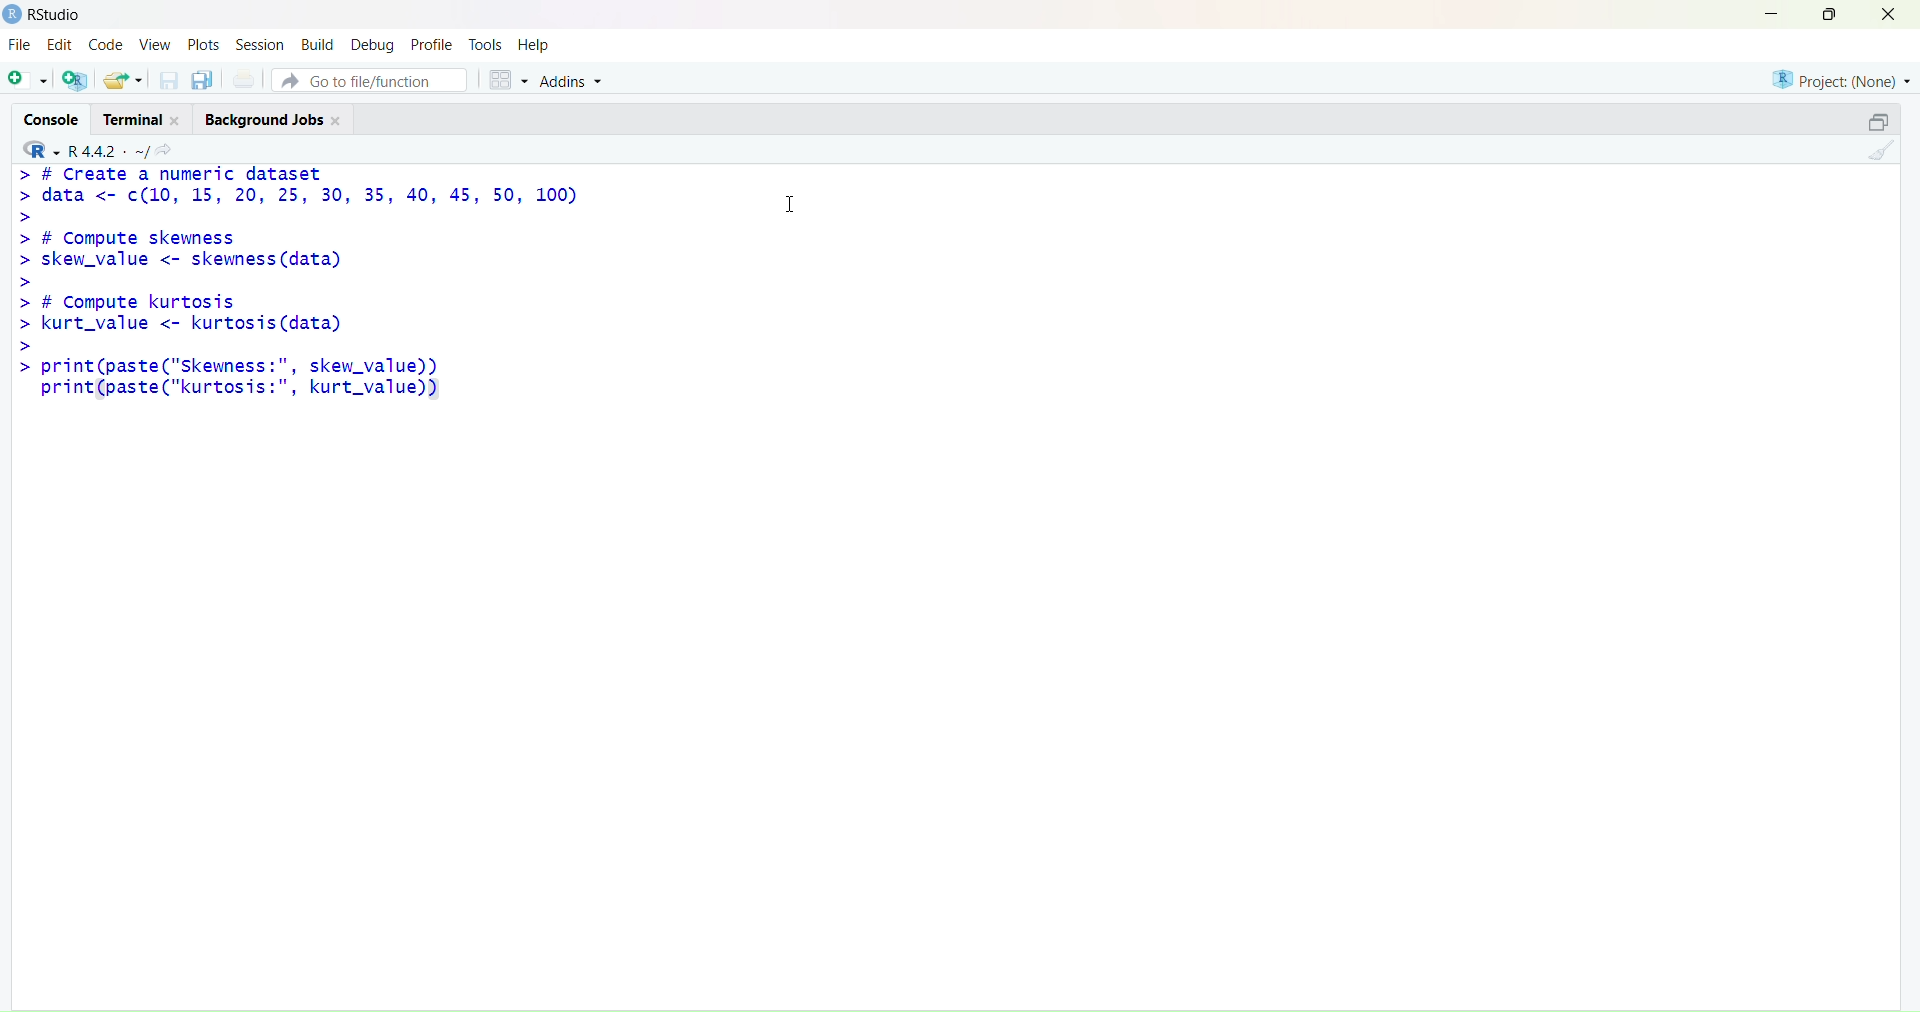 The image size is (1920, 1012). Describe the element at coordinates (432, 41) in the screenshot. I see `Profile` at that location.